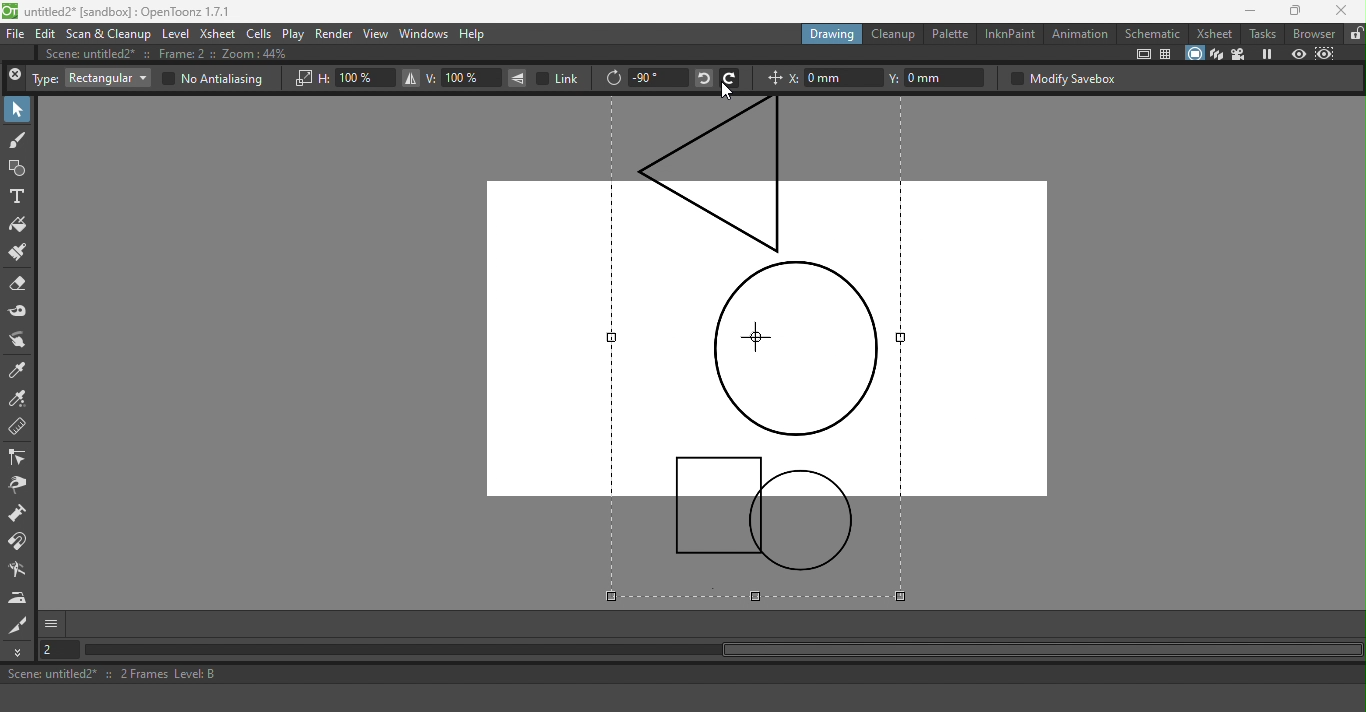 The width and height of the screenshot is (1366, 712). Describe the element at coordinates (18, 196) in the screenshot. I see `Type tool` at that location.